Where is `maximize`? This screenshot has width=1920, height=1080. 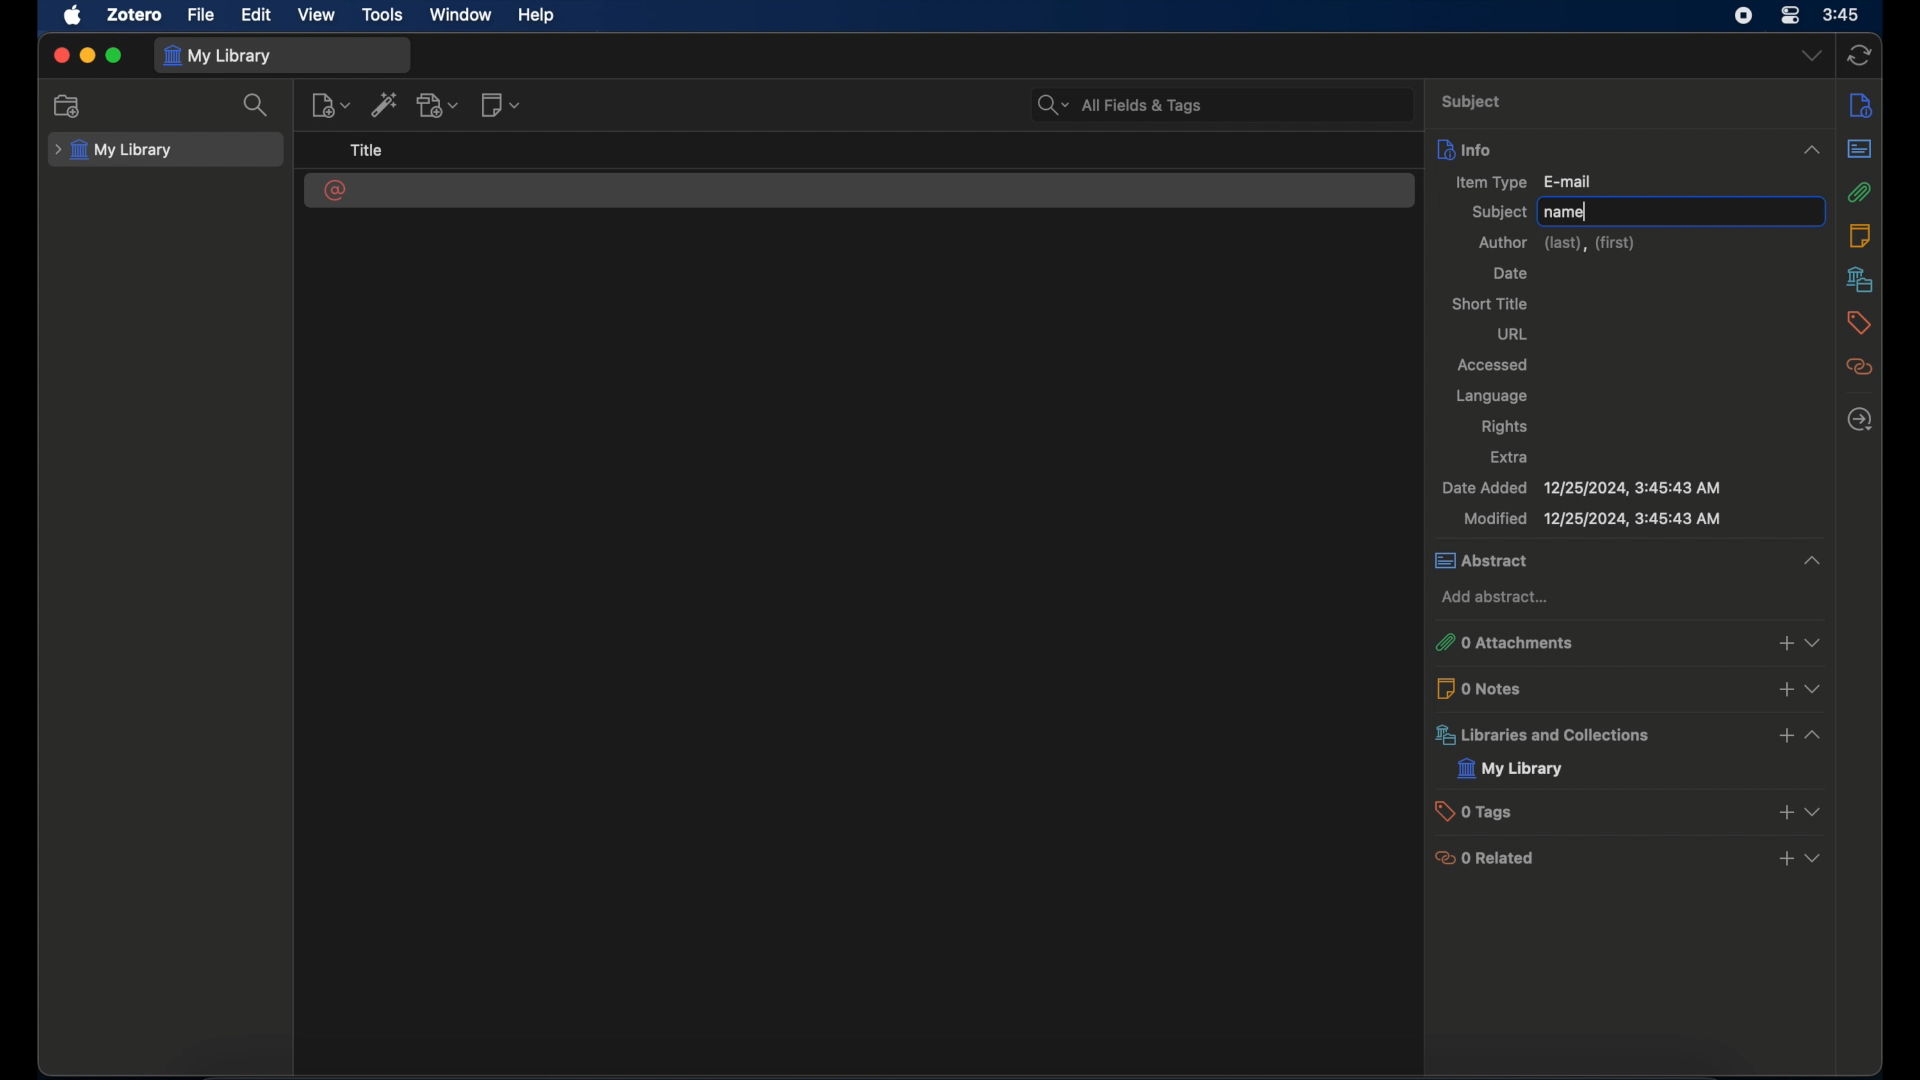
maximize is located at coordinates (116, 56).